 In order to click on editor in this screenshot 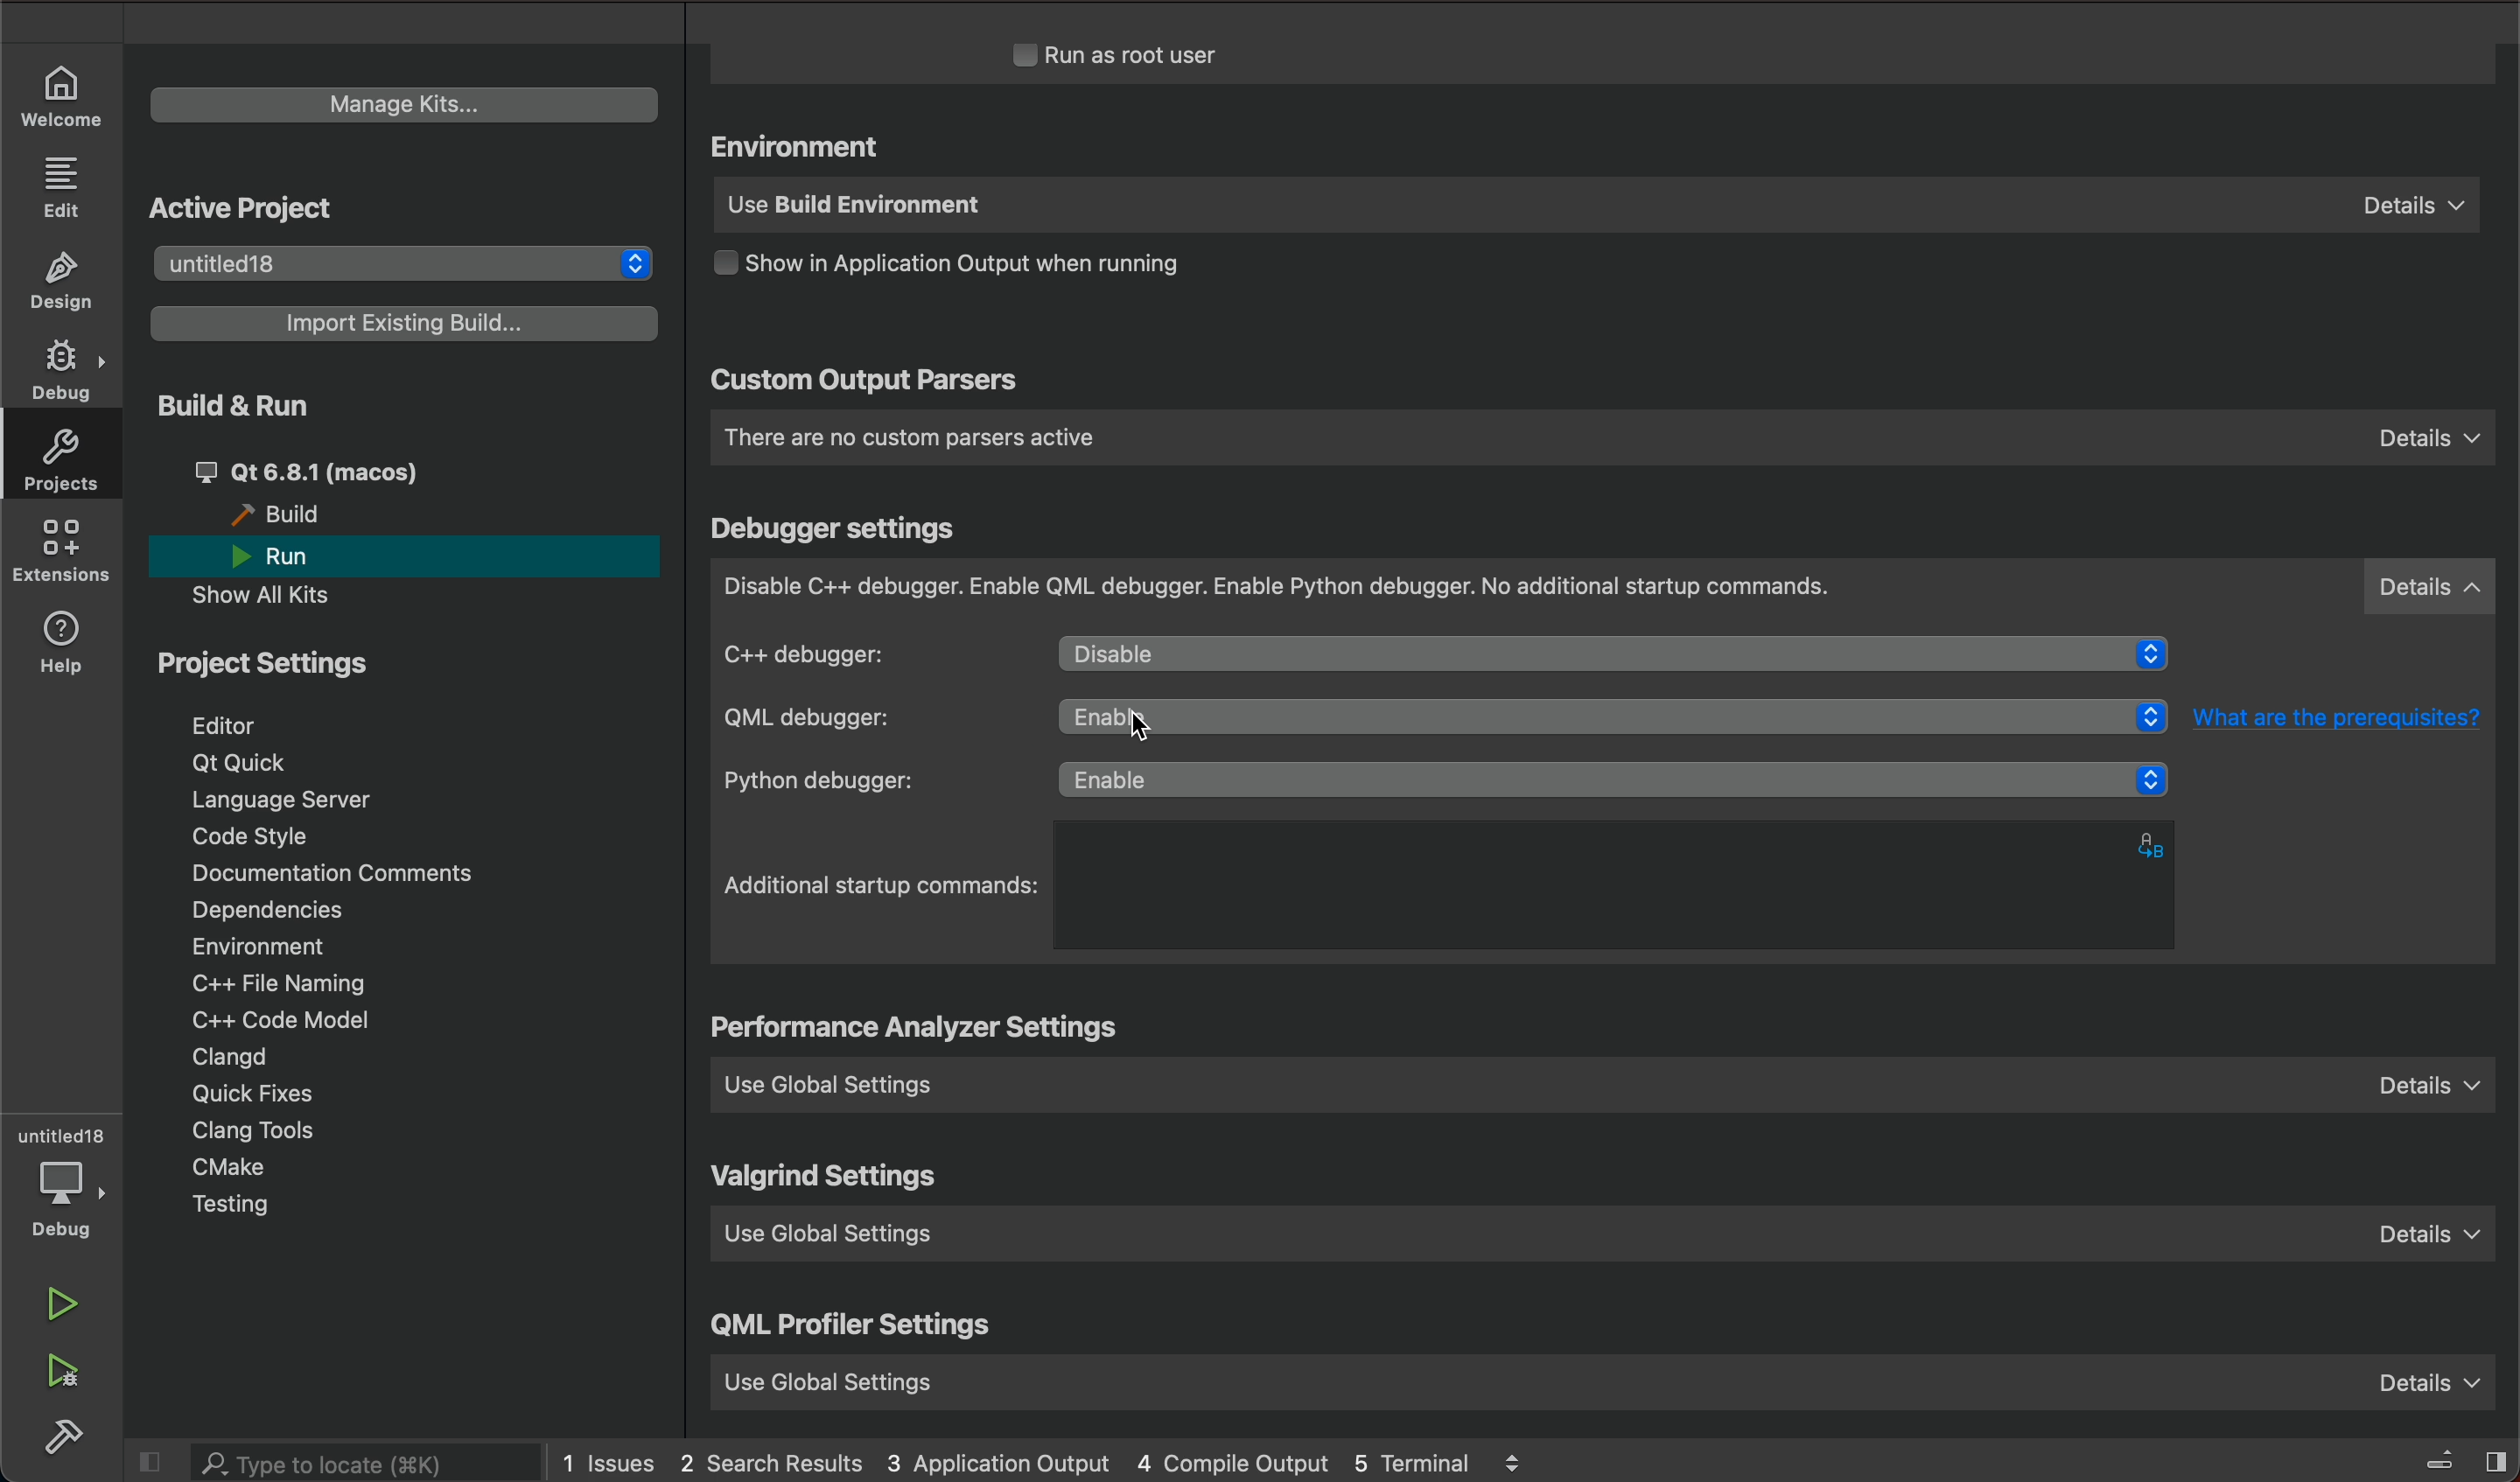, I will do `click(229, 725)`.